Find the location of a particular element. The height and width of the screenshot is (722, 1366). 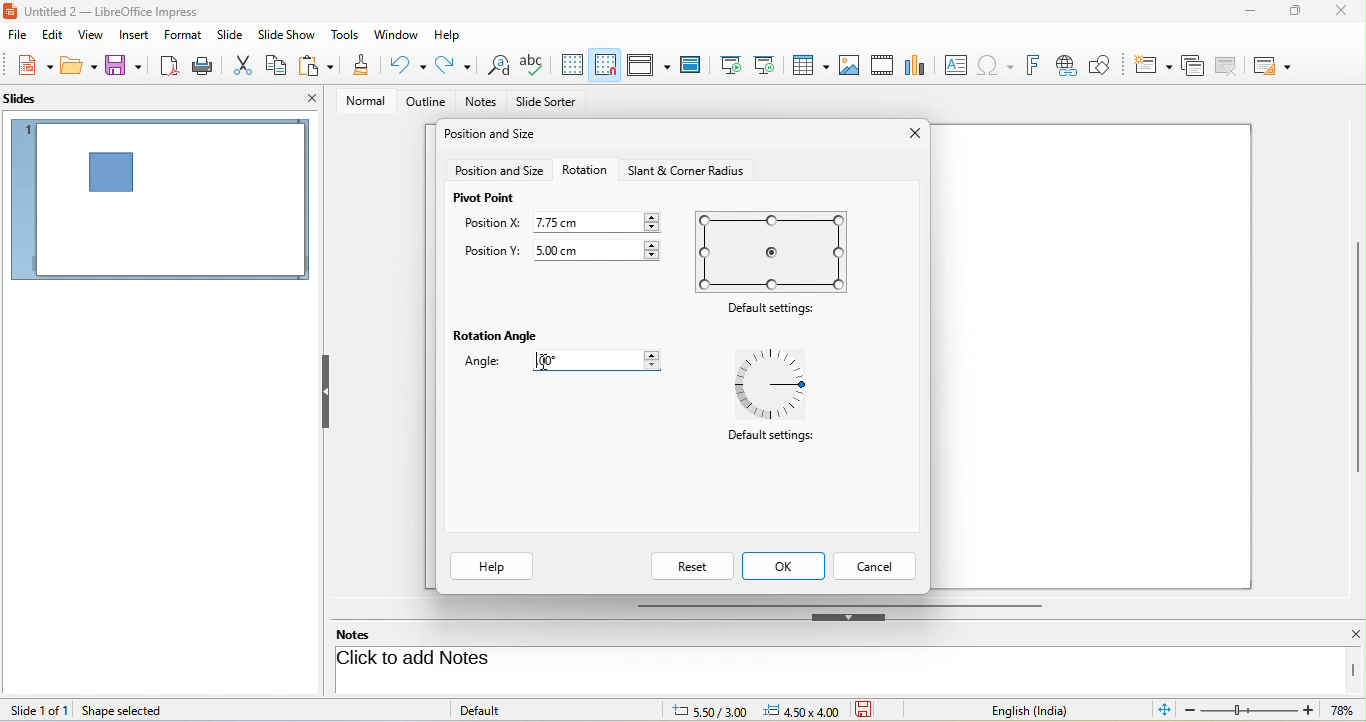

undo is located at coordinates (410, 65).